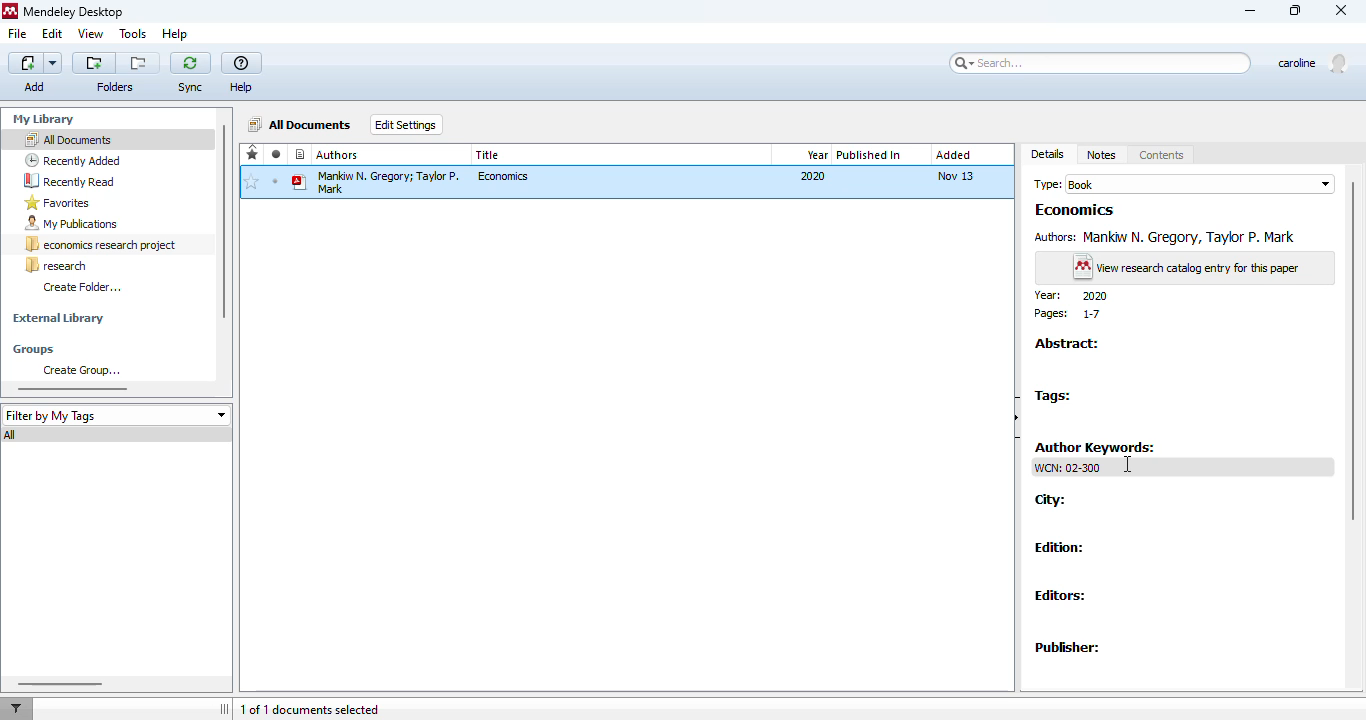 This screenshot has height=720, width=1366. What do you see at coordinates (406, 124) in the screenshot?
I see `edit settings` at bounding box center [406, 124].